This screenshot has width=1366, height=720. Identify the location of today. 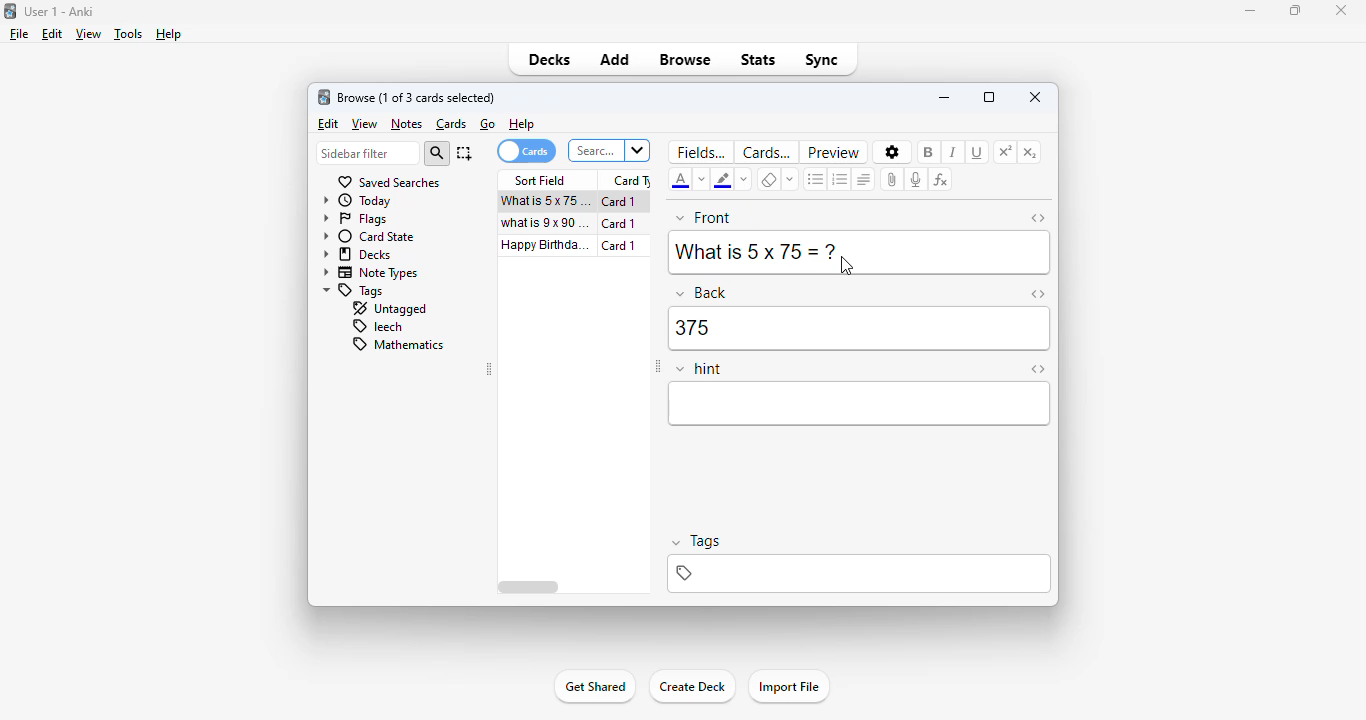
(356, 201).